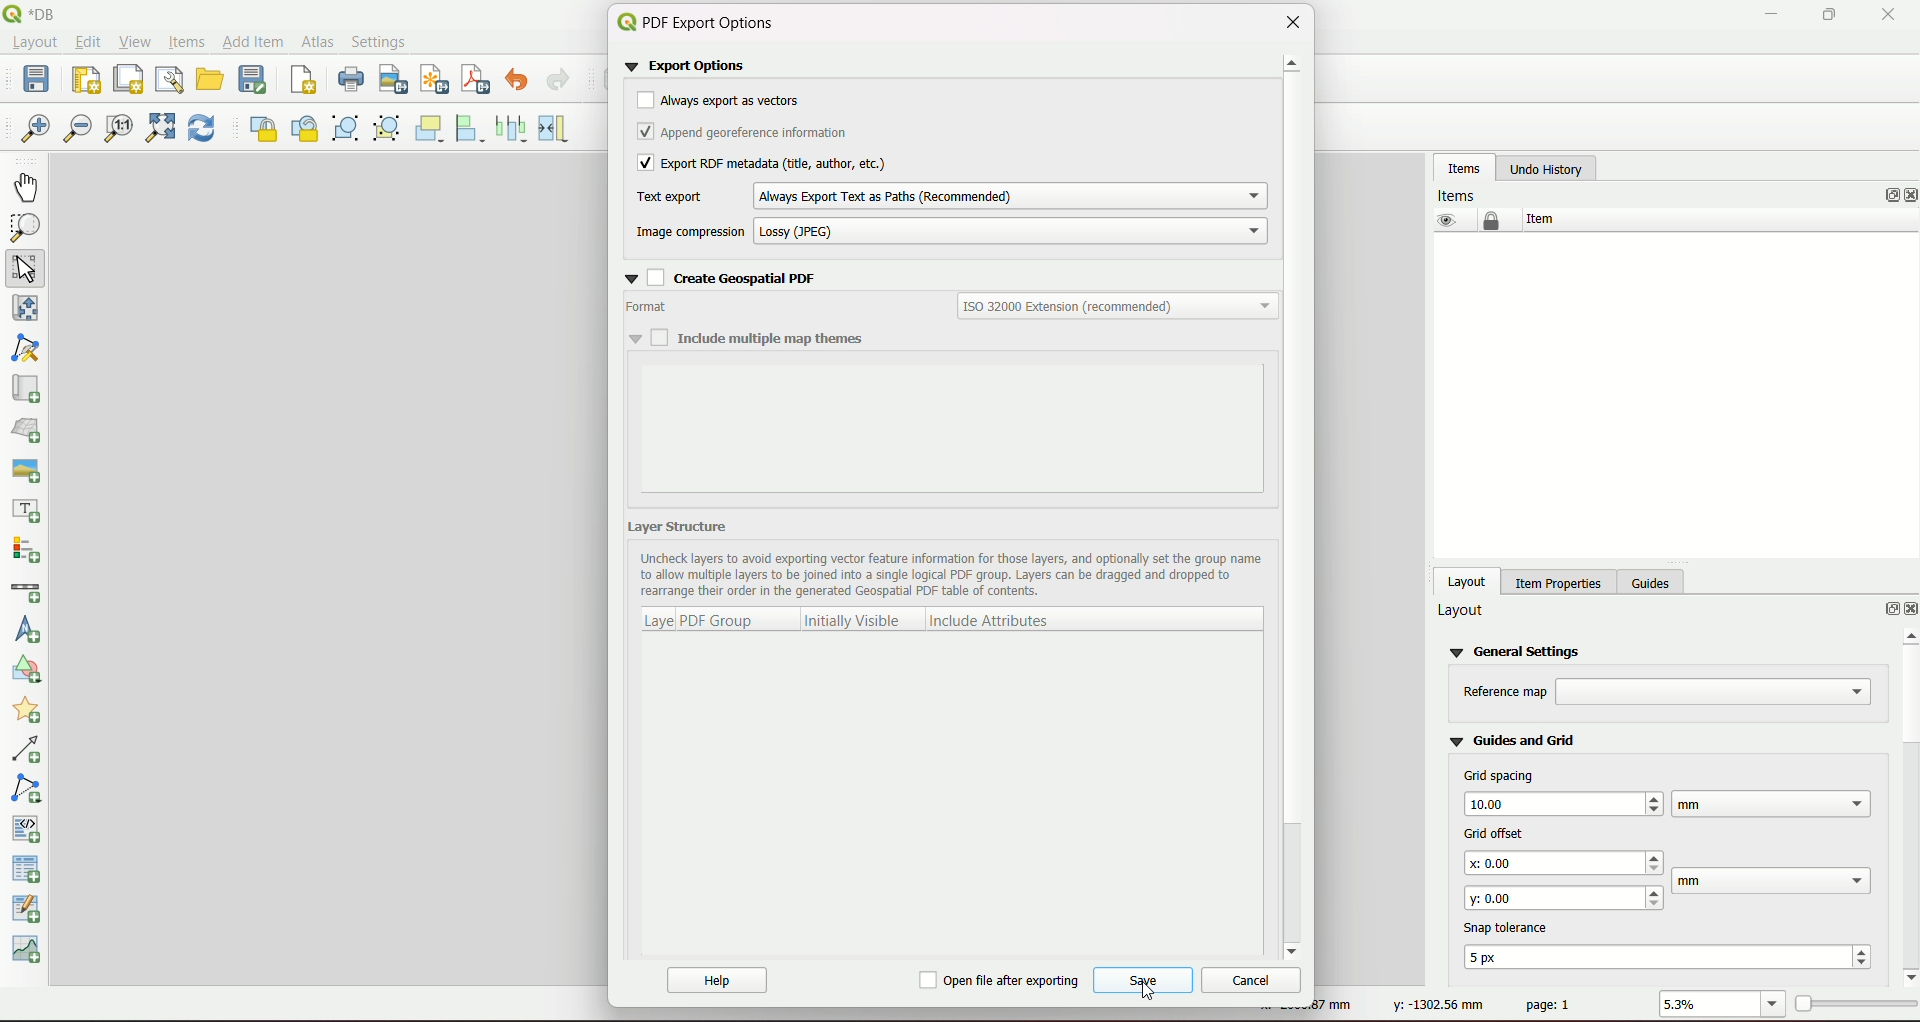 This screenshot has width=1920, height=1022. I want to click on add arrow, so click(30, 751).